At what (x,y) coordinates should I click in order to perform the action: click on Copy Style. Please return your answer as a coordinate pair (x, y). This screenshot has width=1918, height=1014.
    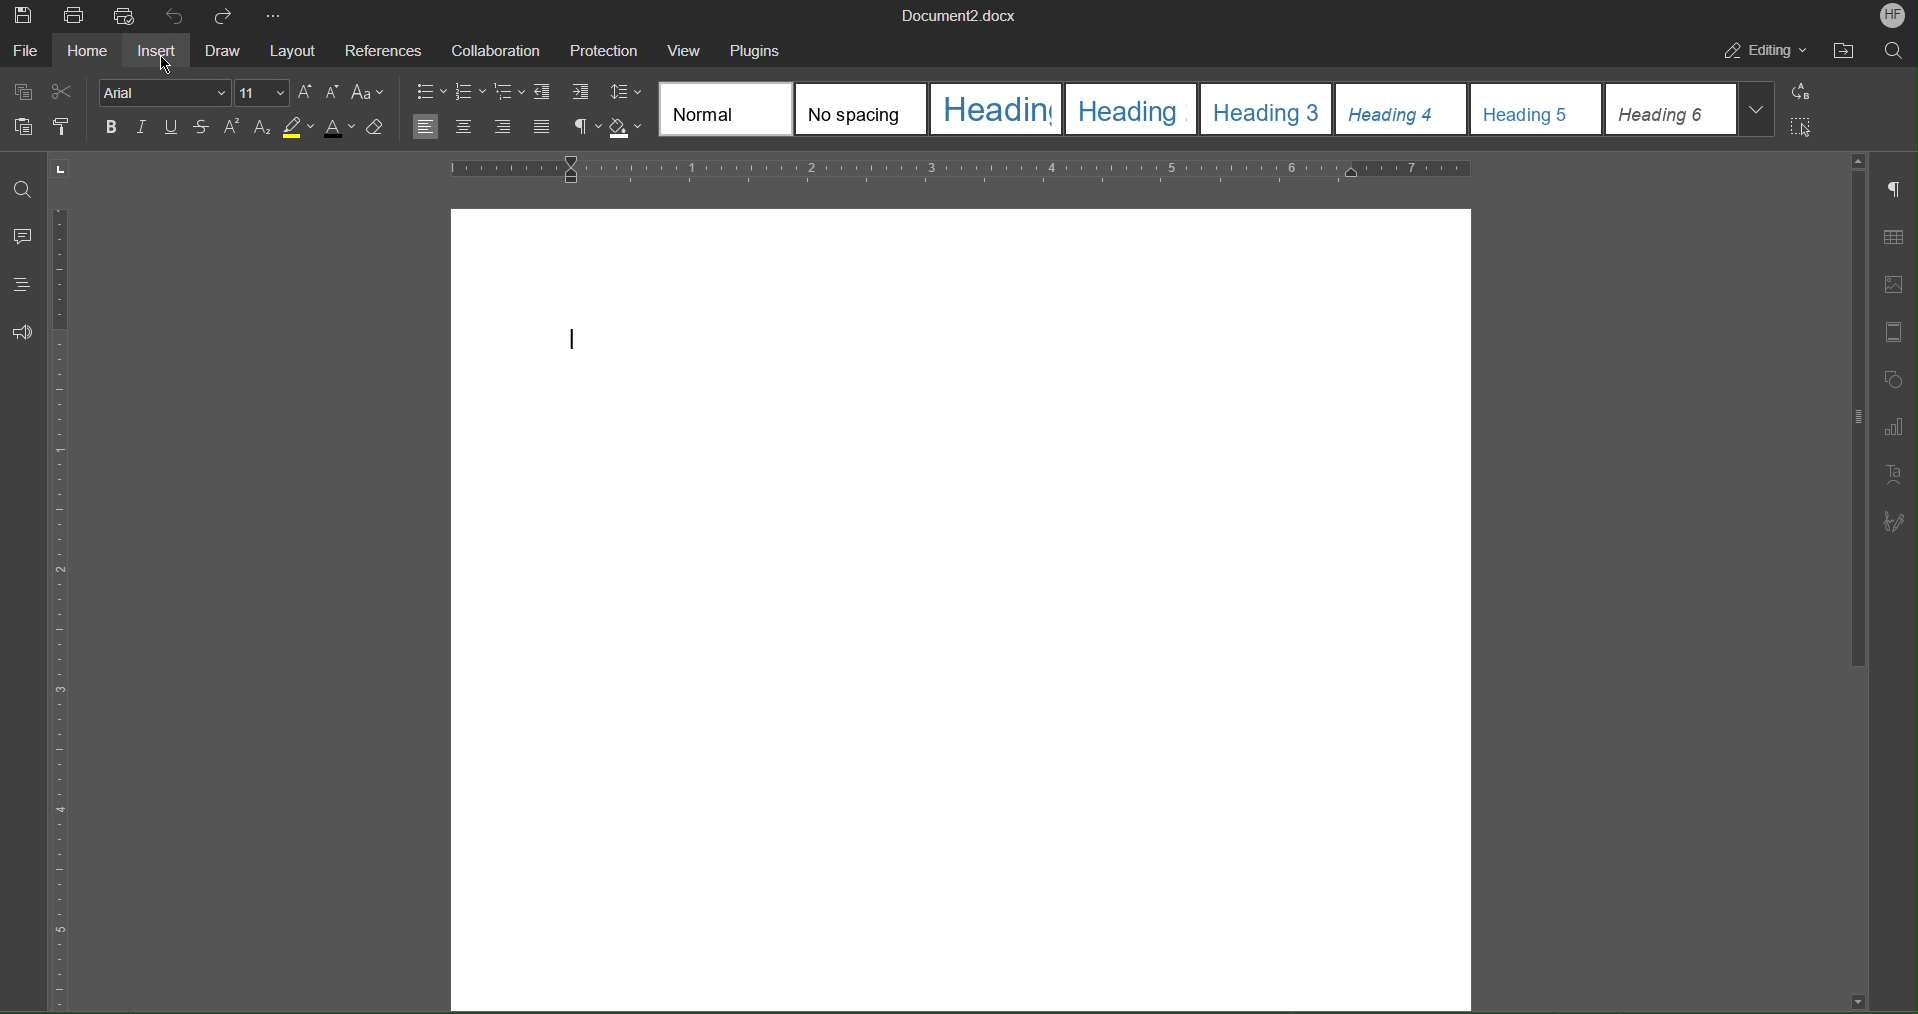
    Looking at the image, I should click on (69, 127).